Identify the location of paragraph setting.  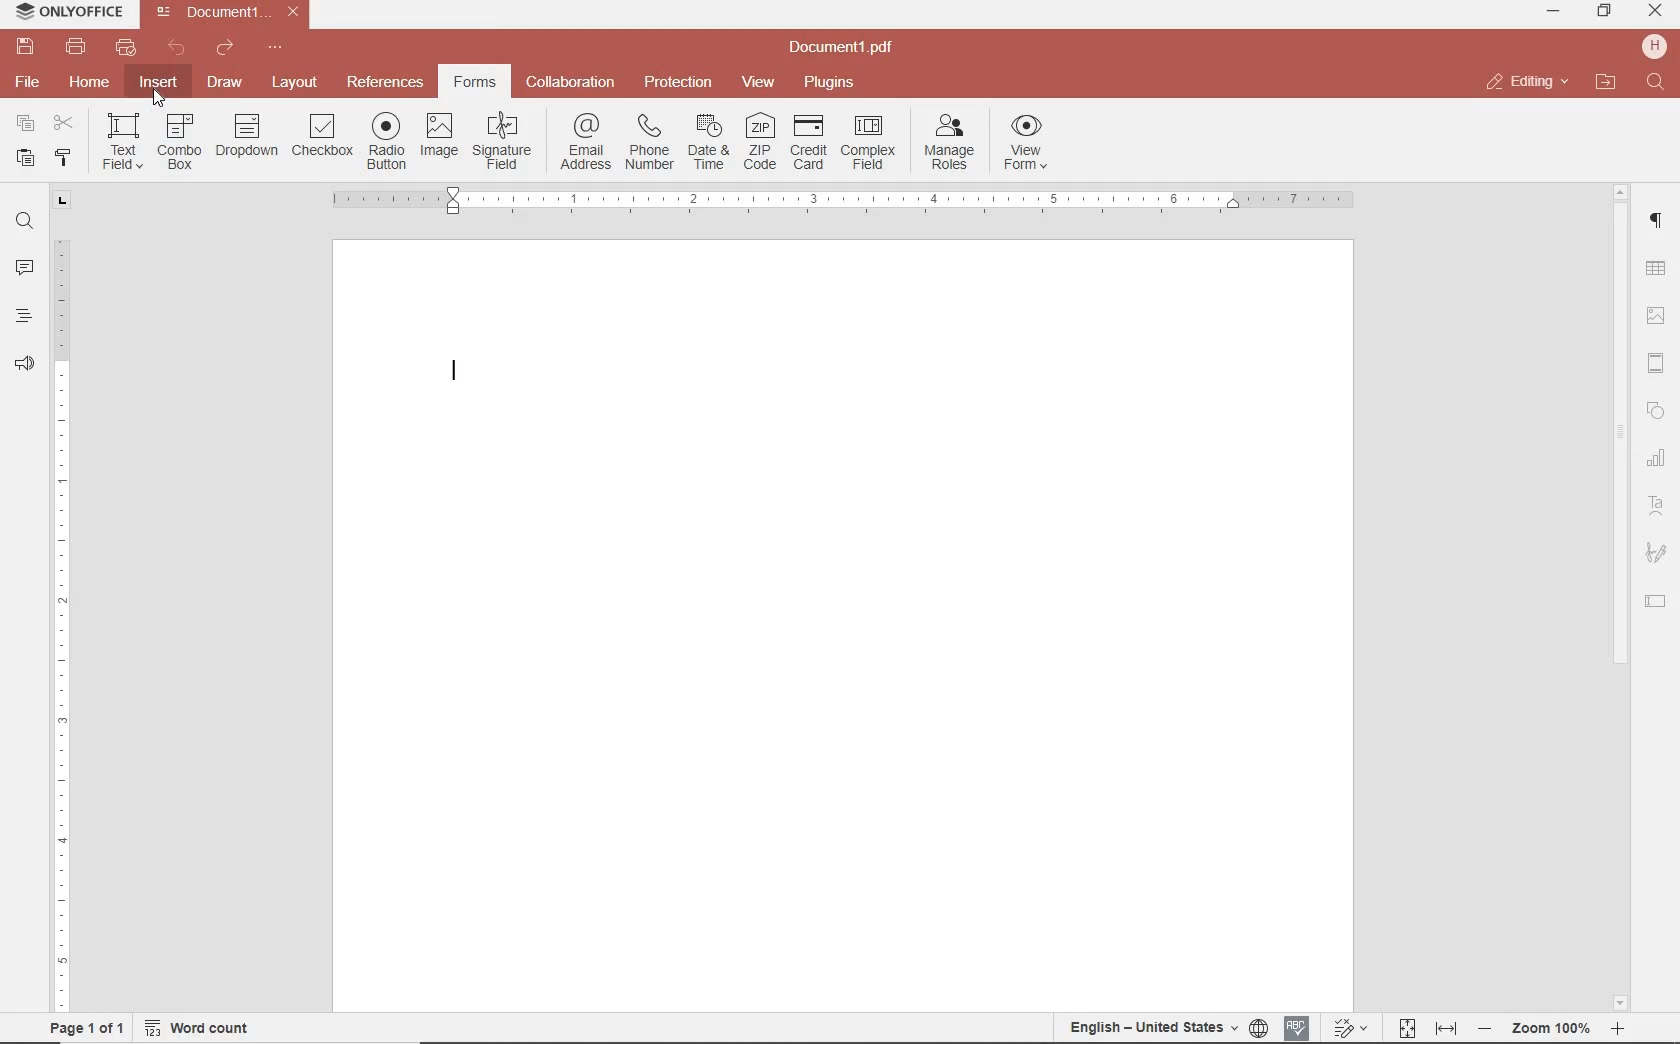
(1657, 218).